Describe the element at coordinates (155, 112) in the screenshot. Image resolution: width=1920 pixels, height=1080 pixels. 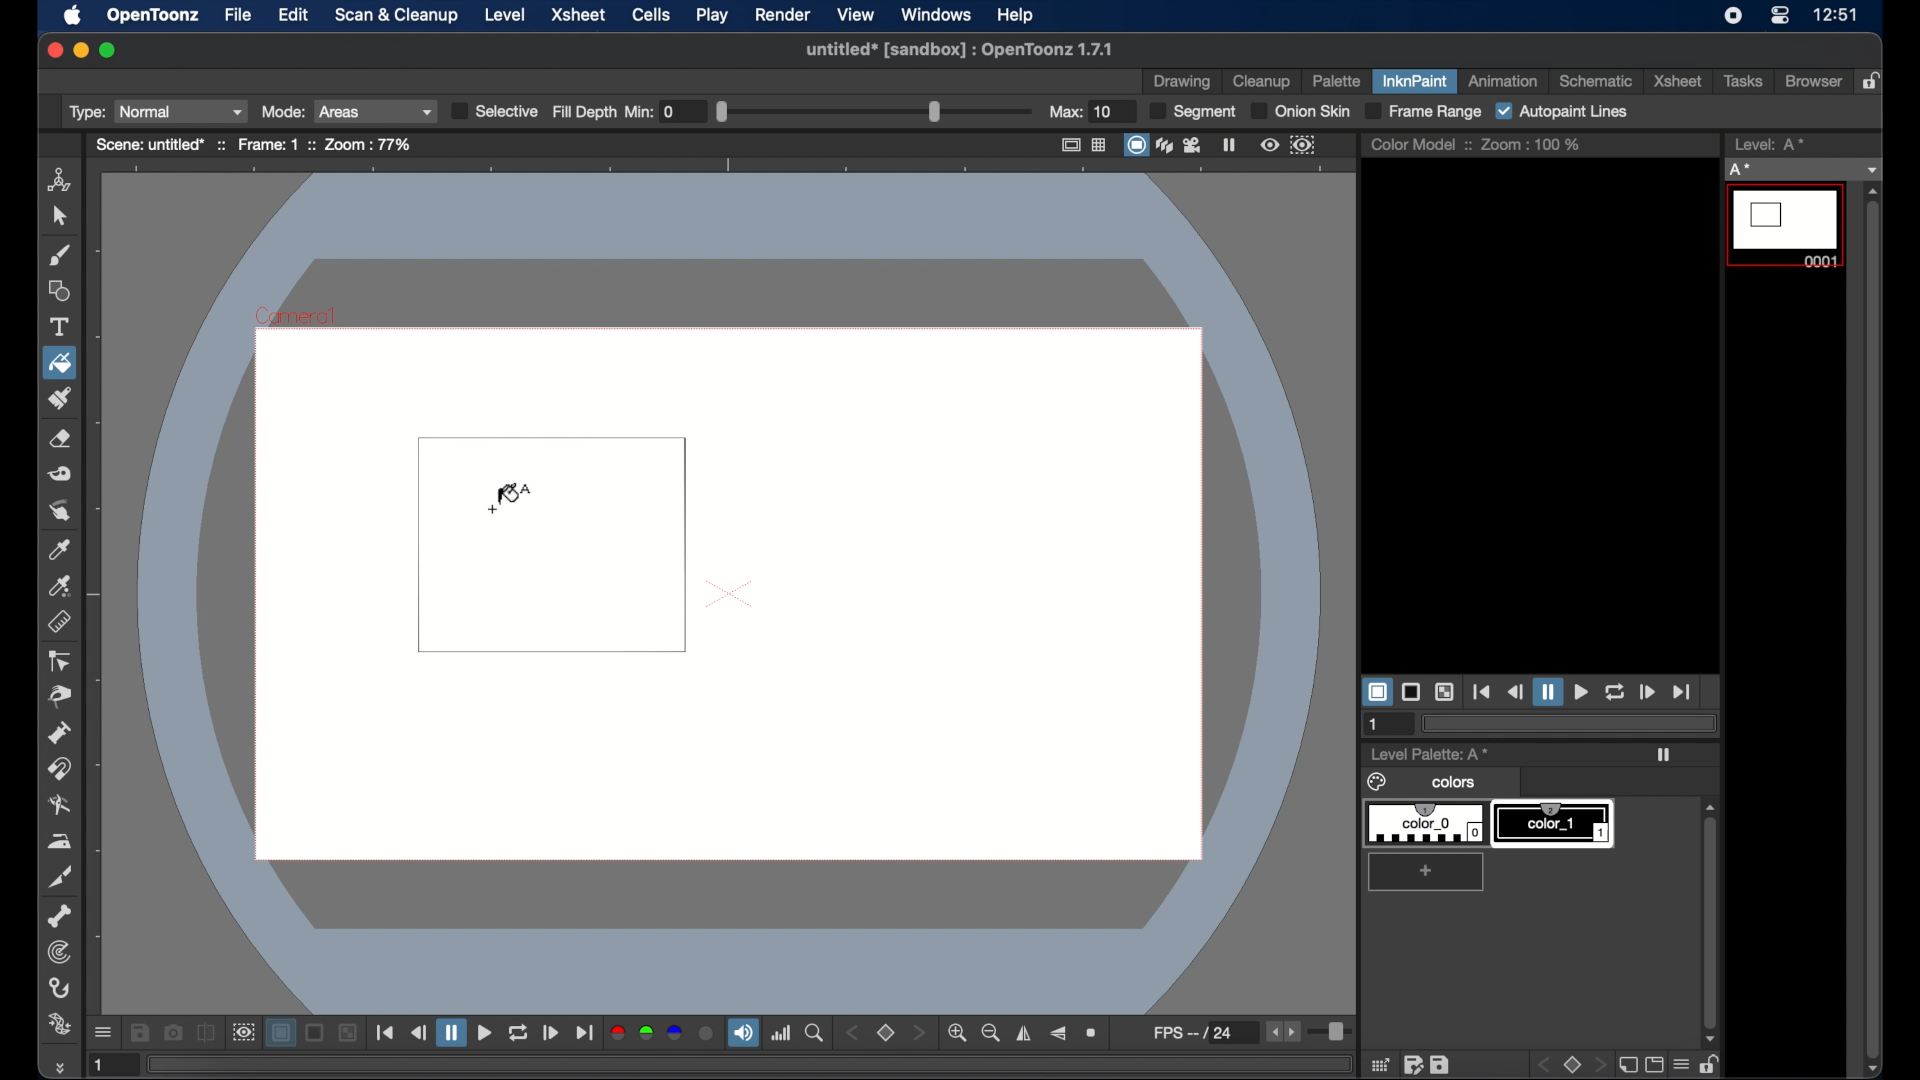
I see `Type` at that location.